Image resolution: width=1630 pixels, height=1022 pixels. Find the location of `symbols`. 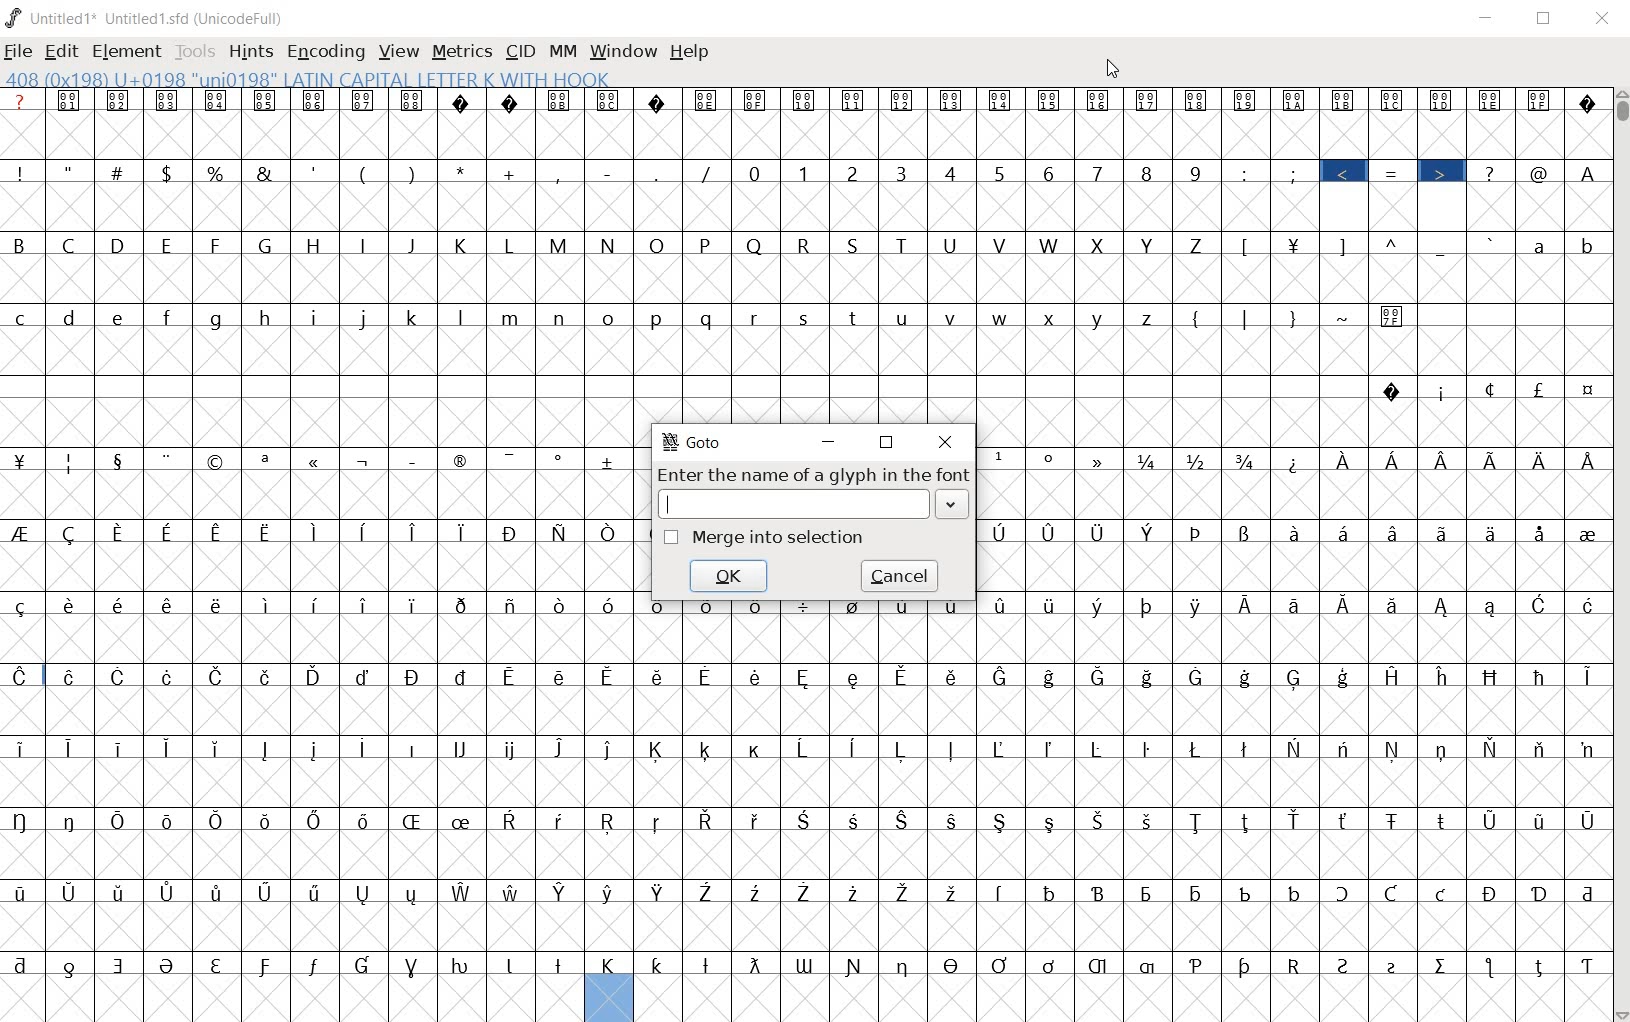

symbols is located at coordinates (1268, 172).